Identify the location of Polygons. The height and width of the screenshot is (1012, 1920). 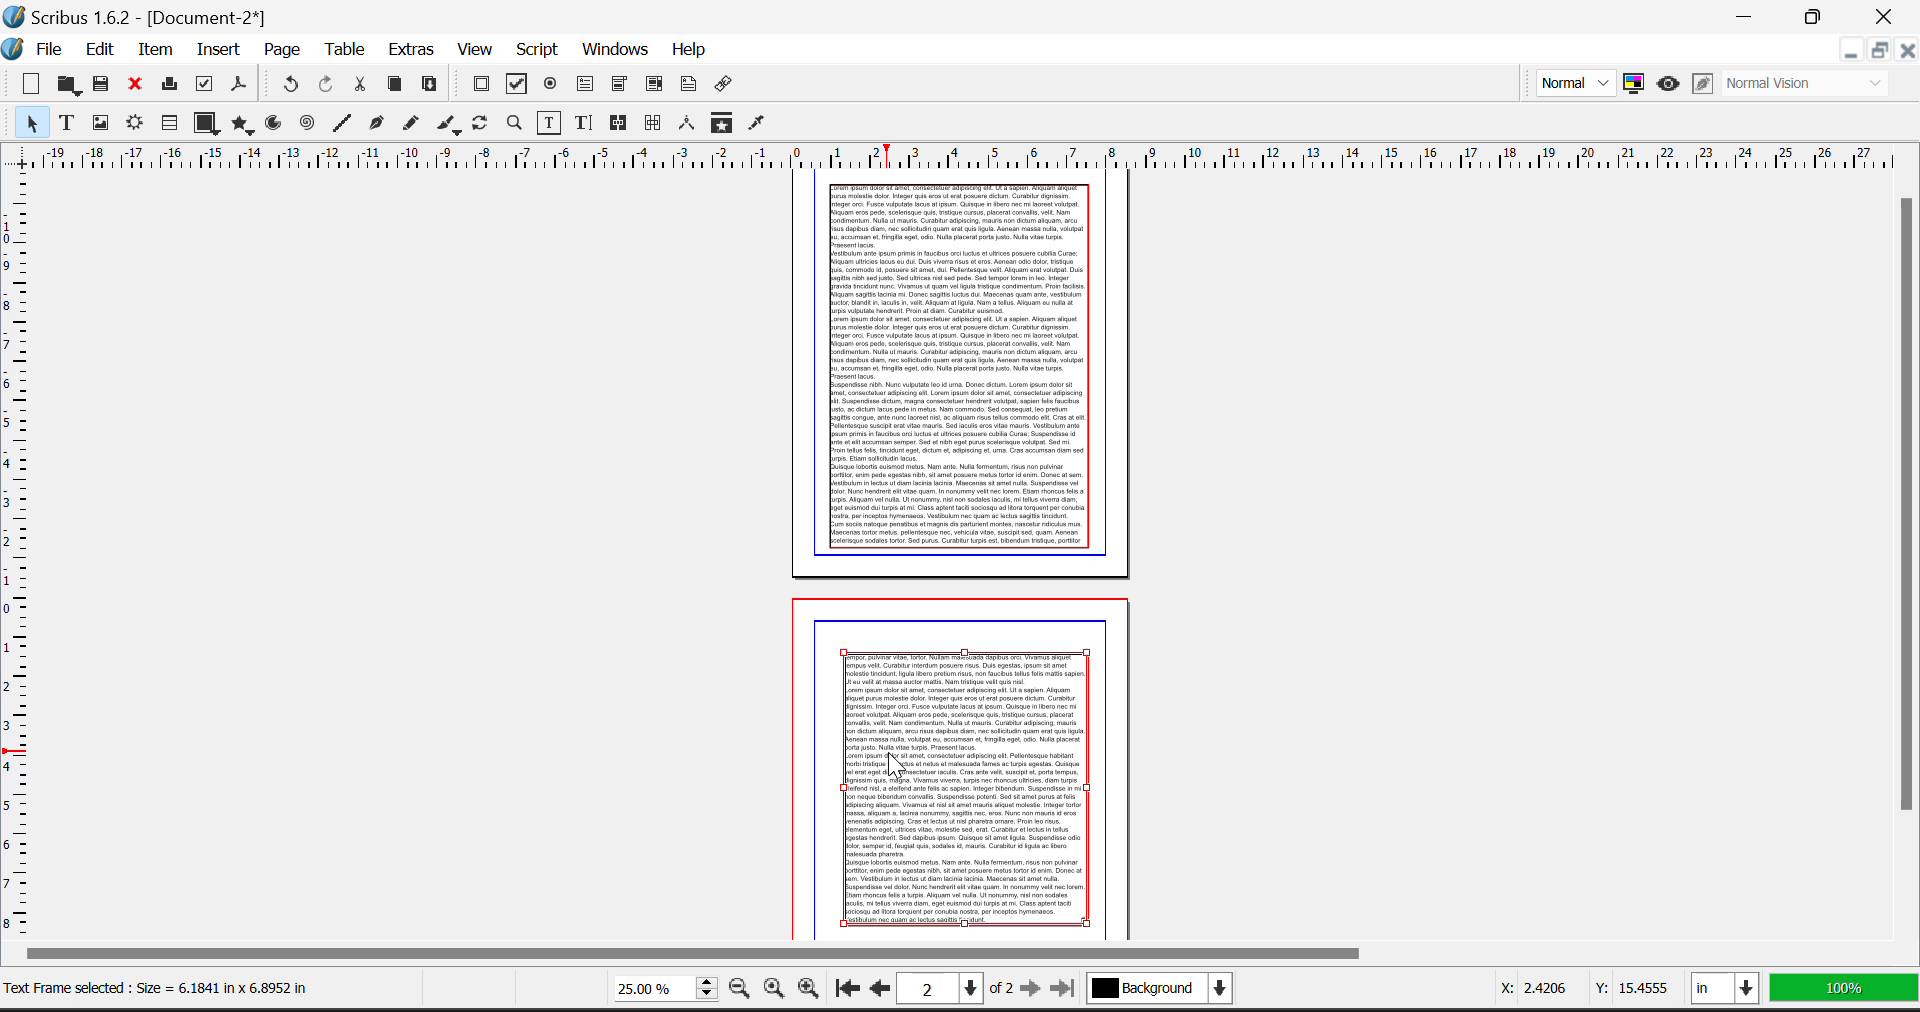
(241, 125).